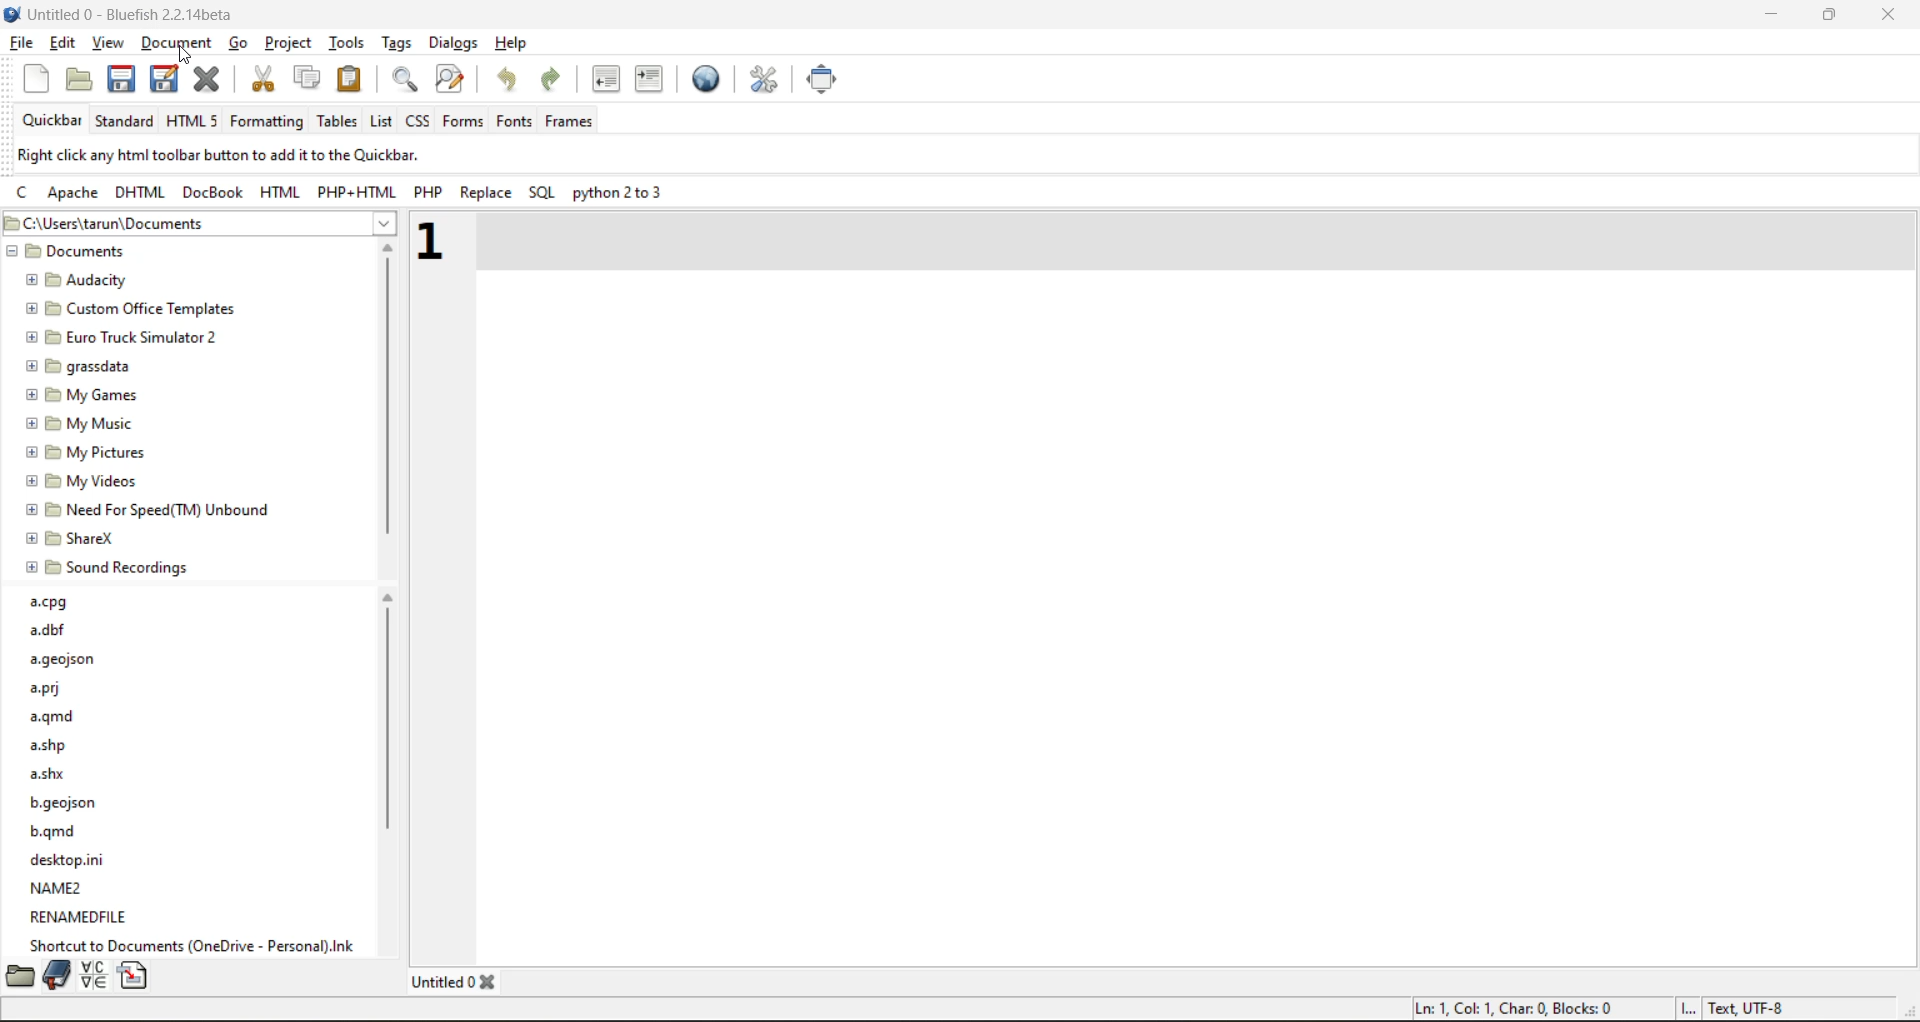 This screenshot has height=1022, width=1920. What do you see at coordinates (49, 688) in the screenshot?
I see `a.prj` at bounding box center [49, 688].